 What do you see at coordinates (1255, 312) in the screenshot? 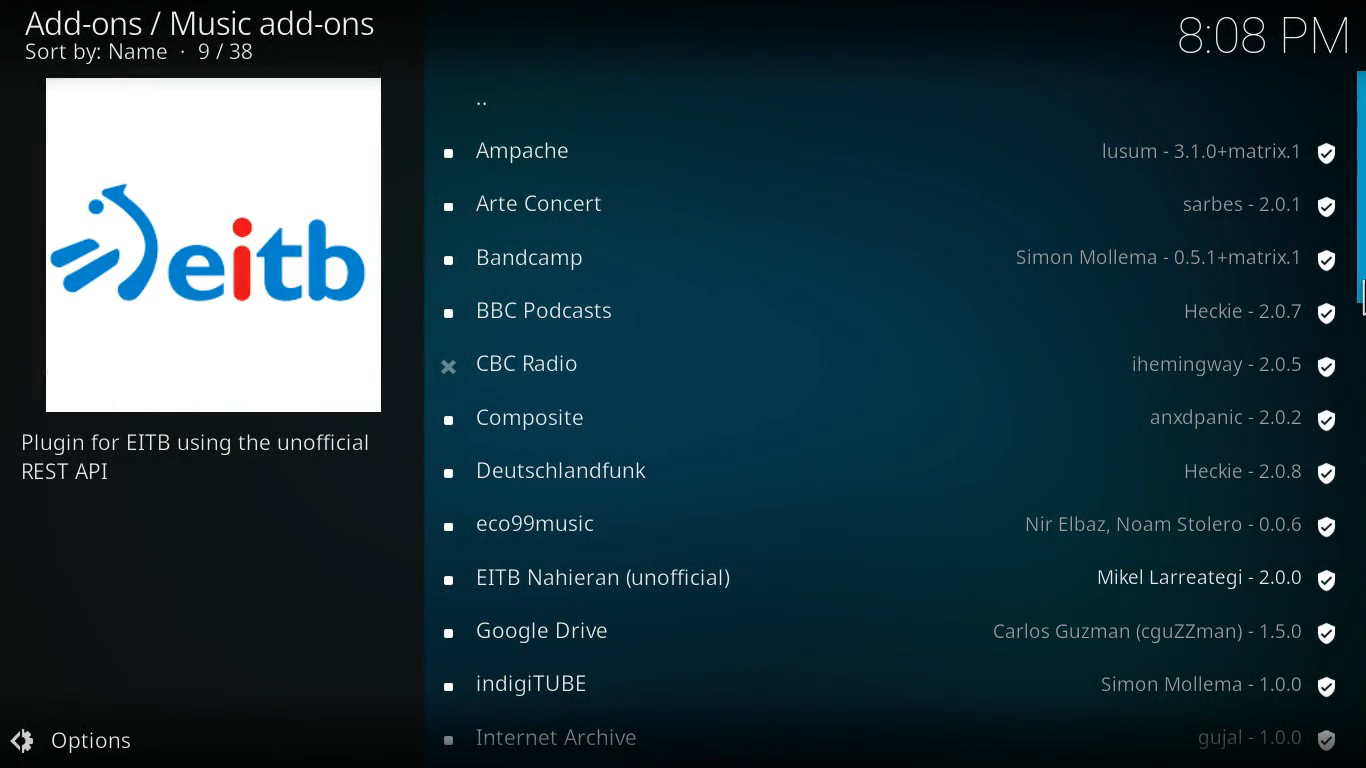
I see `provide` at bounding box center [1255, 312].